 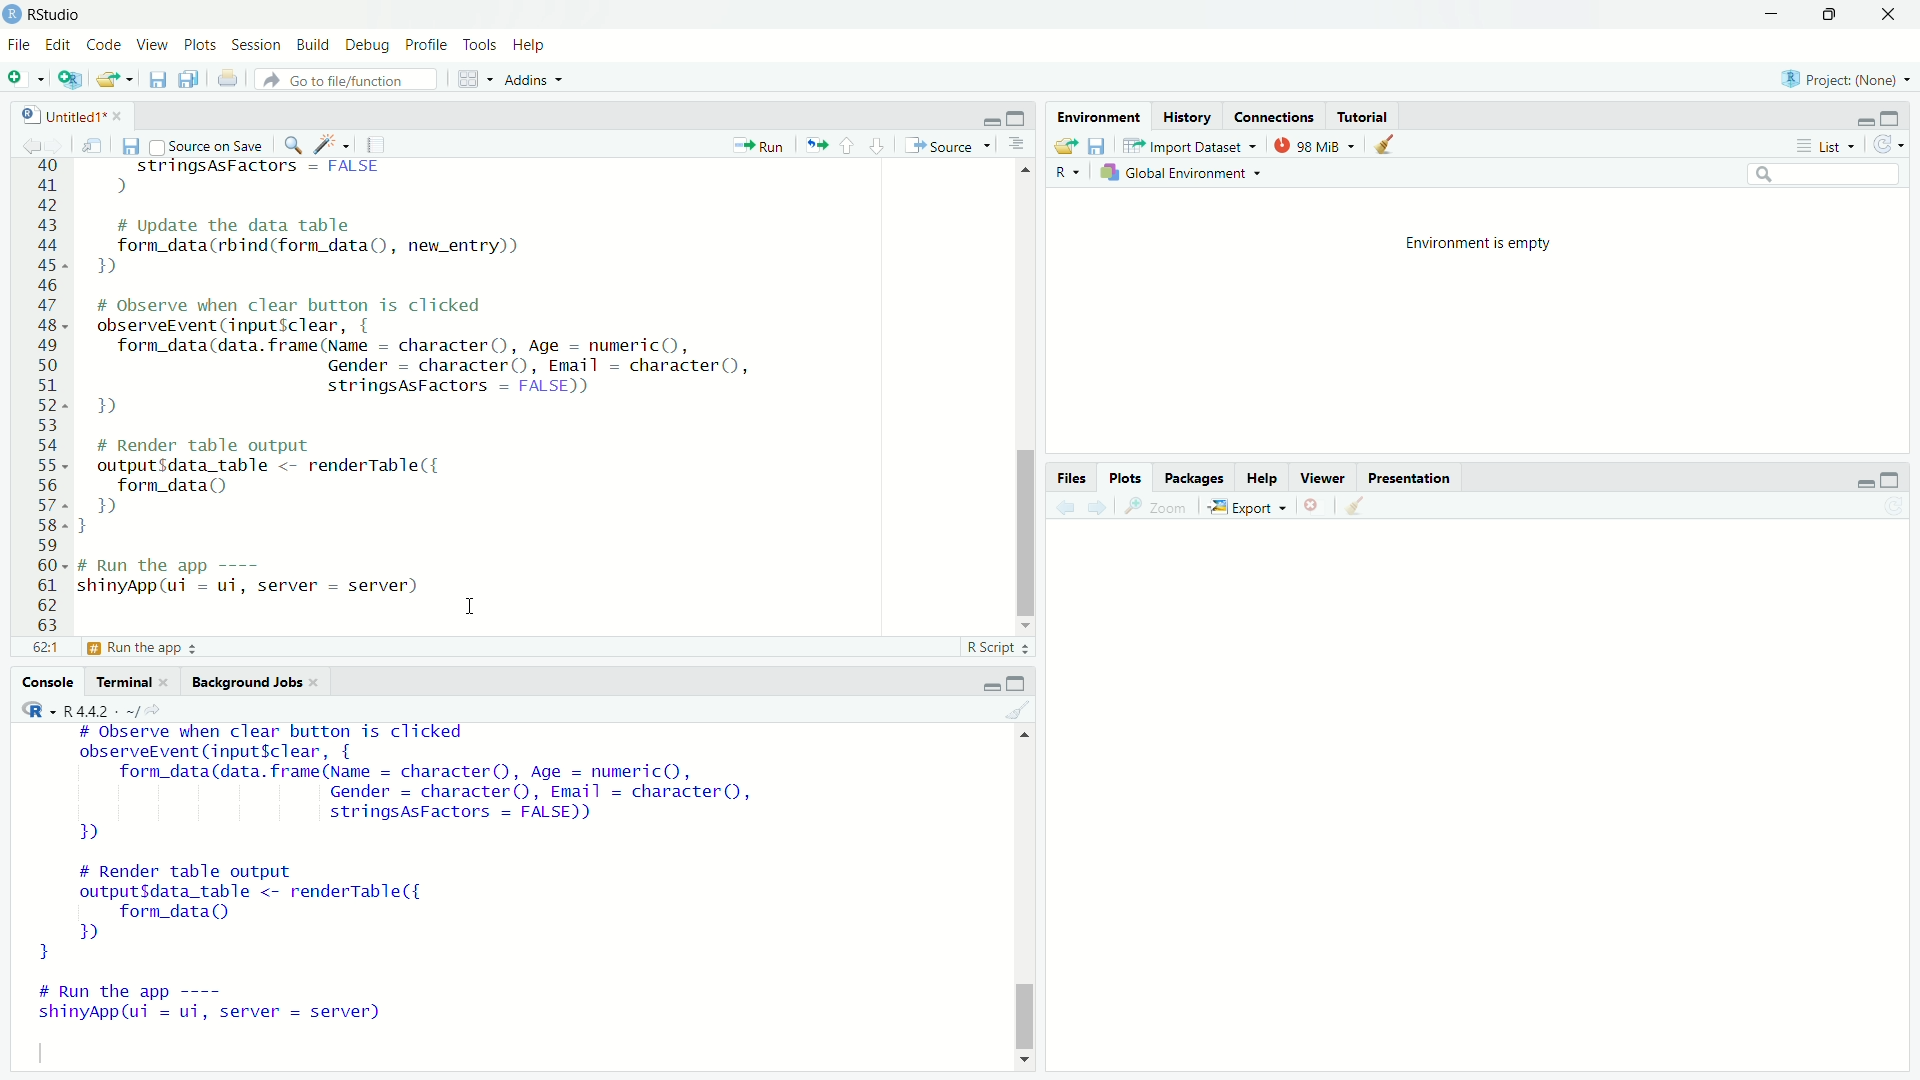 I want to click on new file, so click(x=24, y=79).